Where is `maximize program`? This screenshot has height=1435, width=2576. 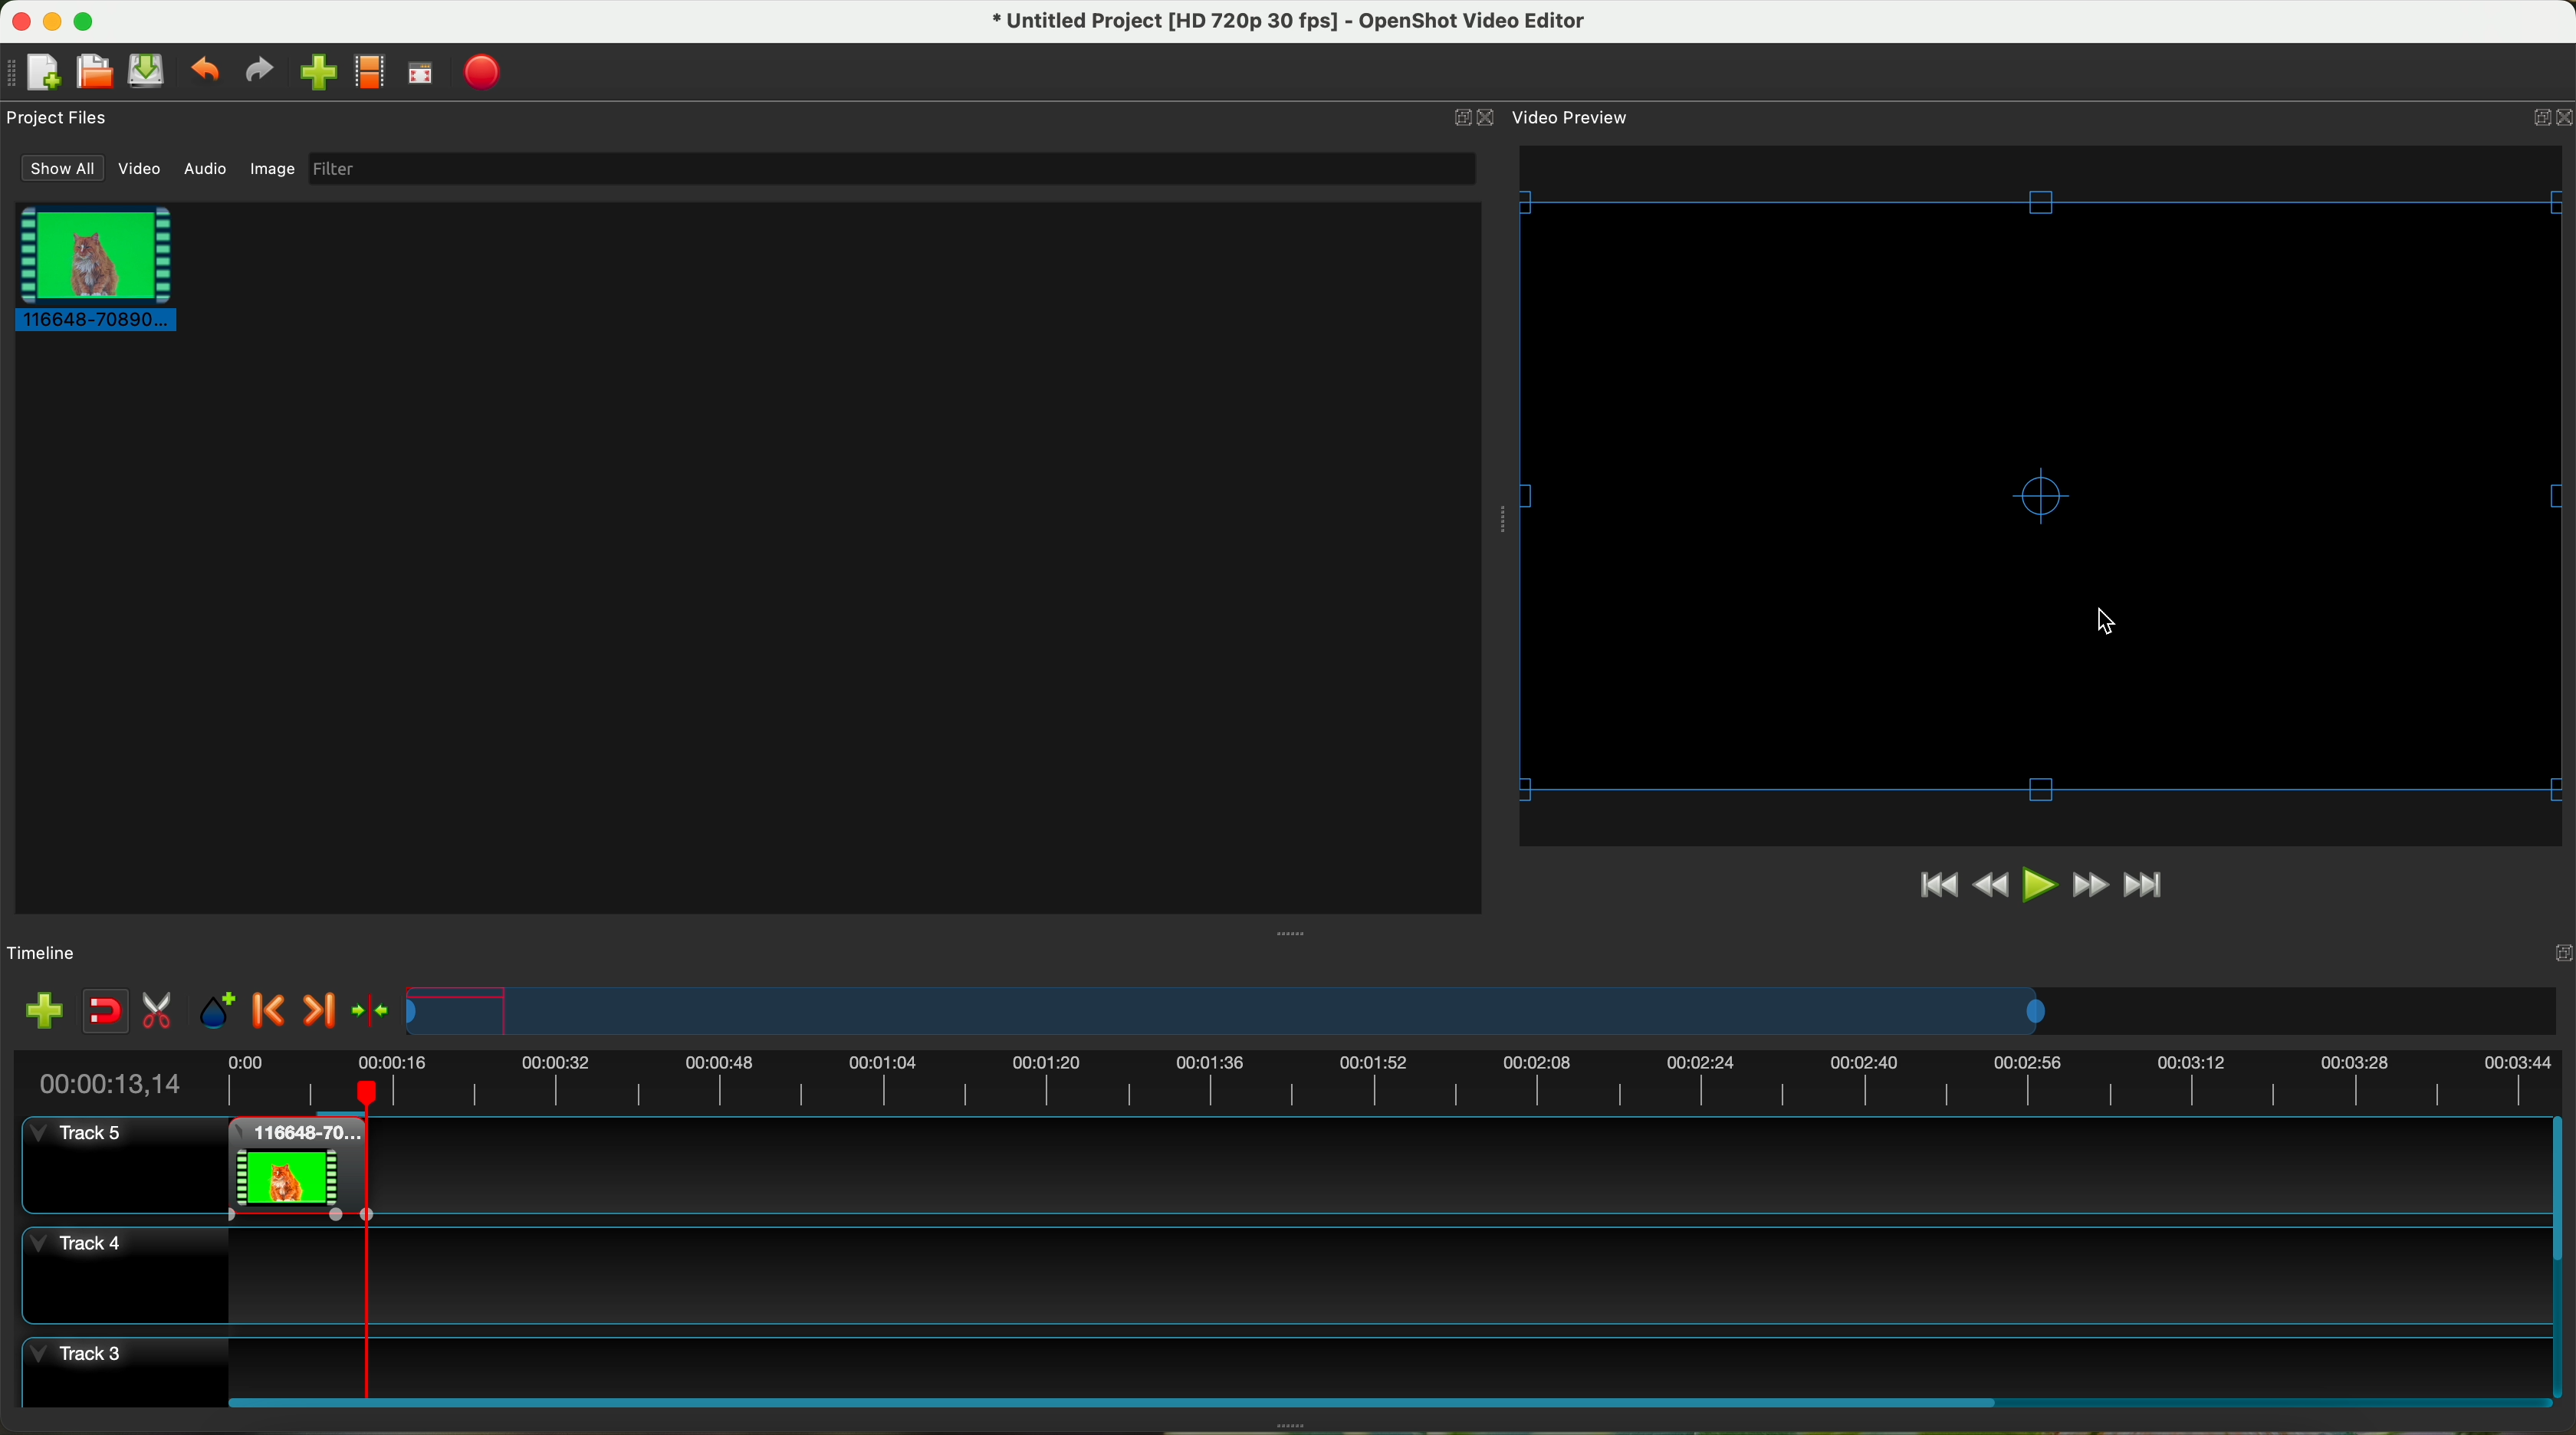 maximize program is located at coordinates (87, 21).